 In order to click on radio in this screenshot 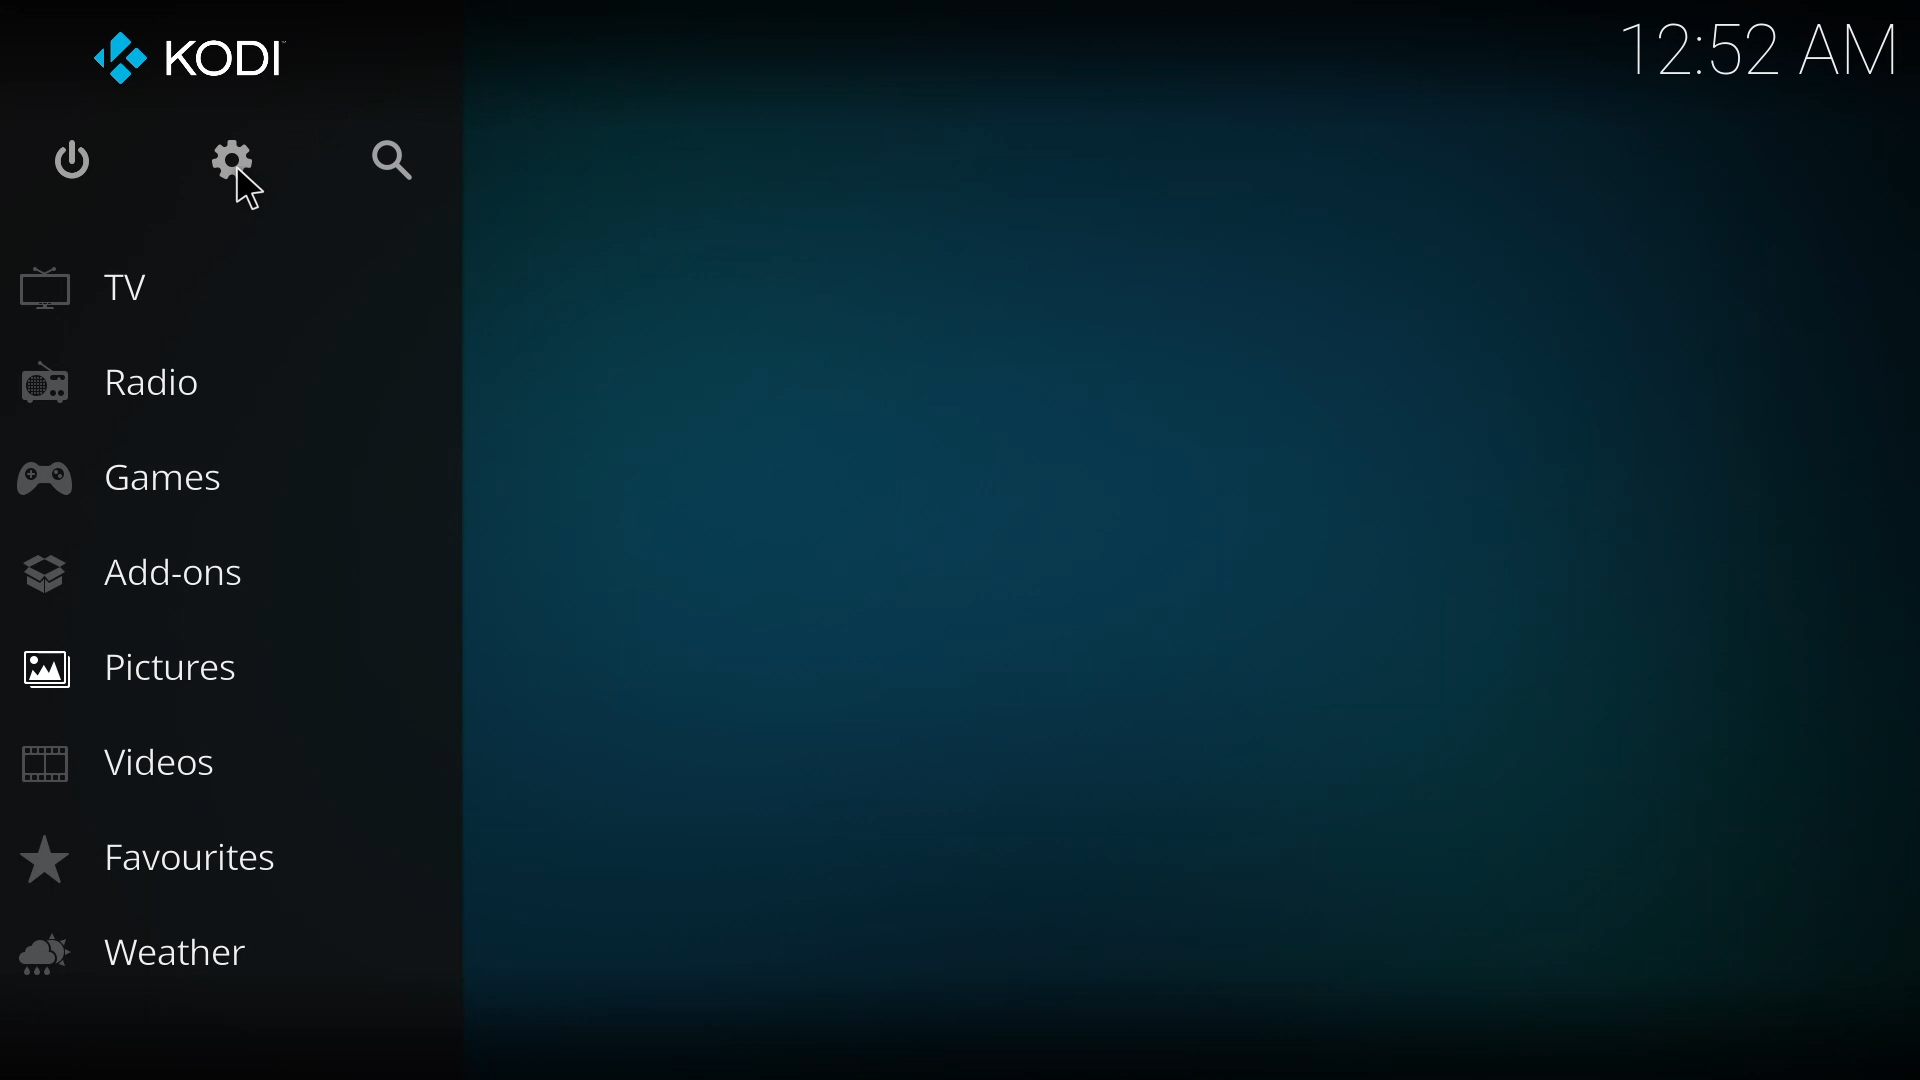, I will do `click(108, 383)`.